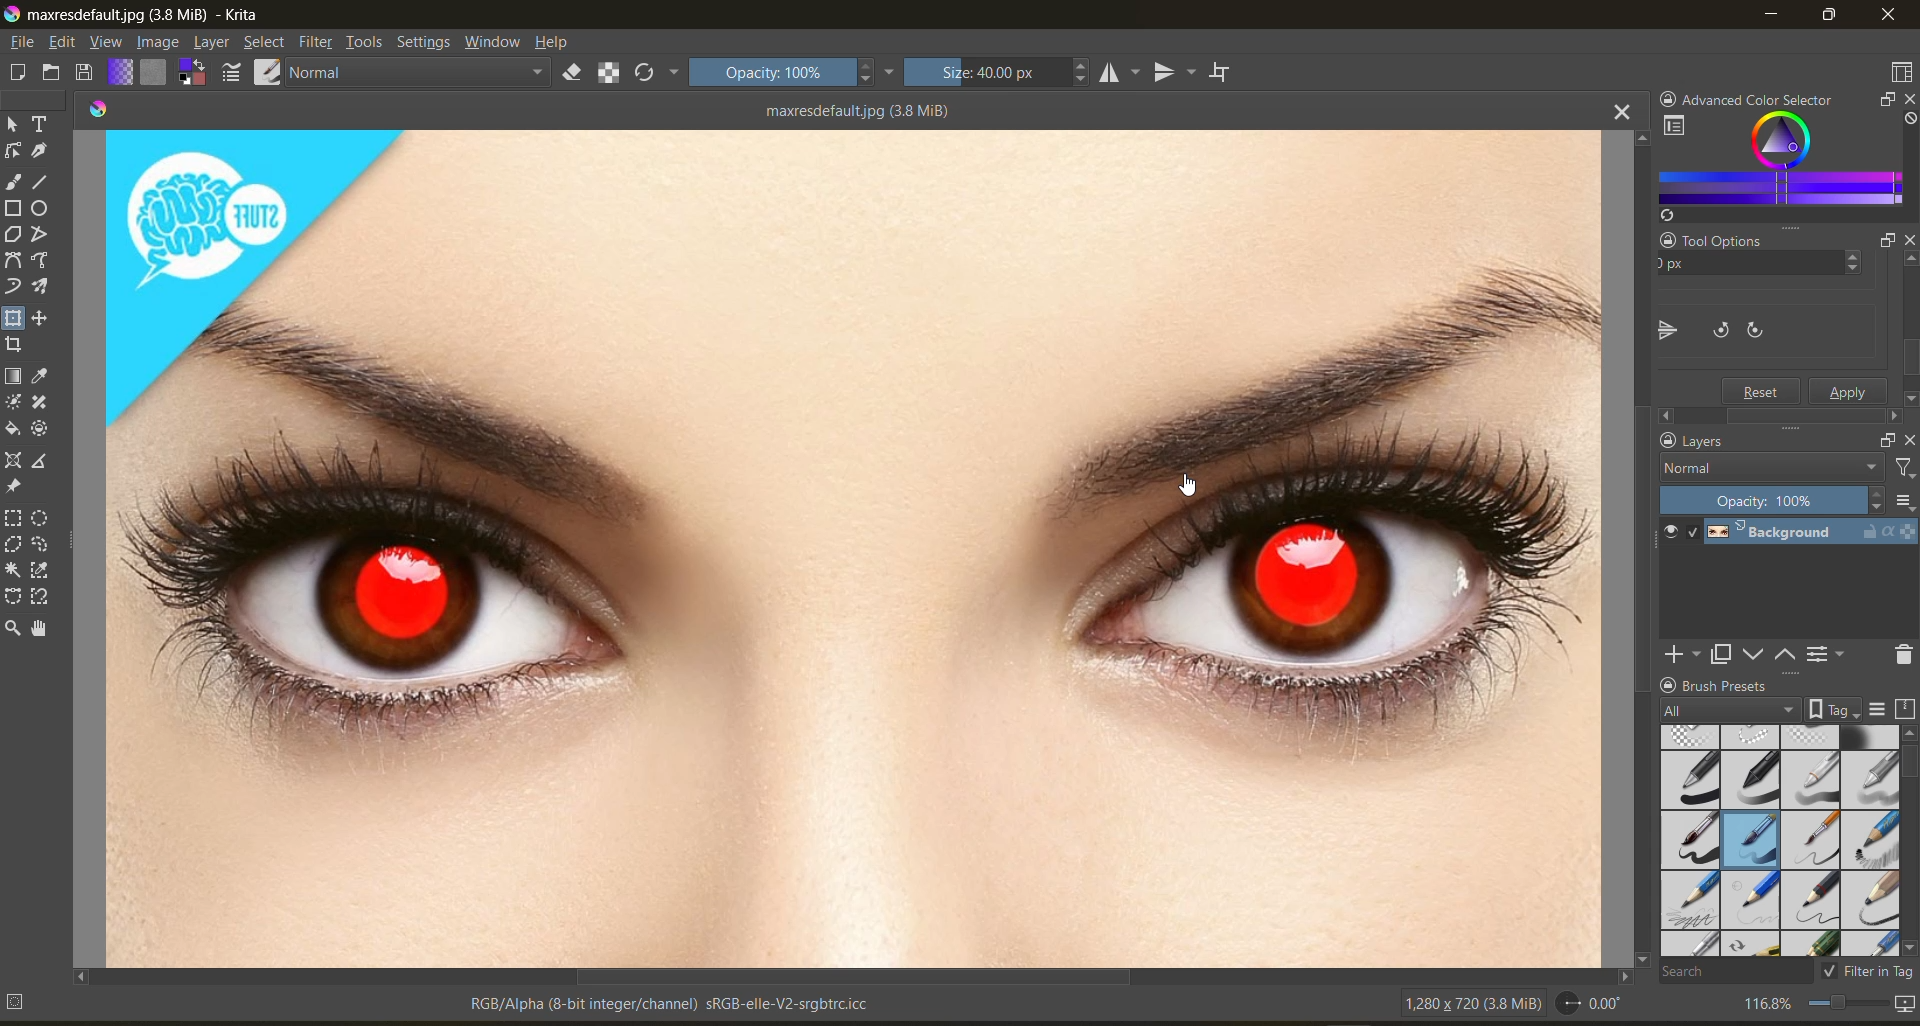  What do you see at coordinates (1669, 685) in the screenshot?
I see `lock docker` at bounding box center [1669, 685].